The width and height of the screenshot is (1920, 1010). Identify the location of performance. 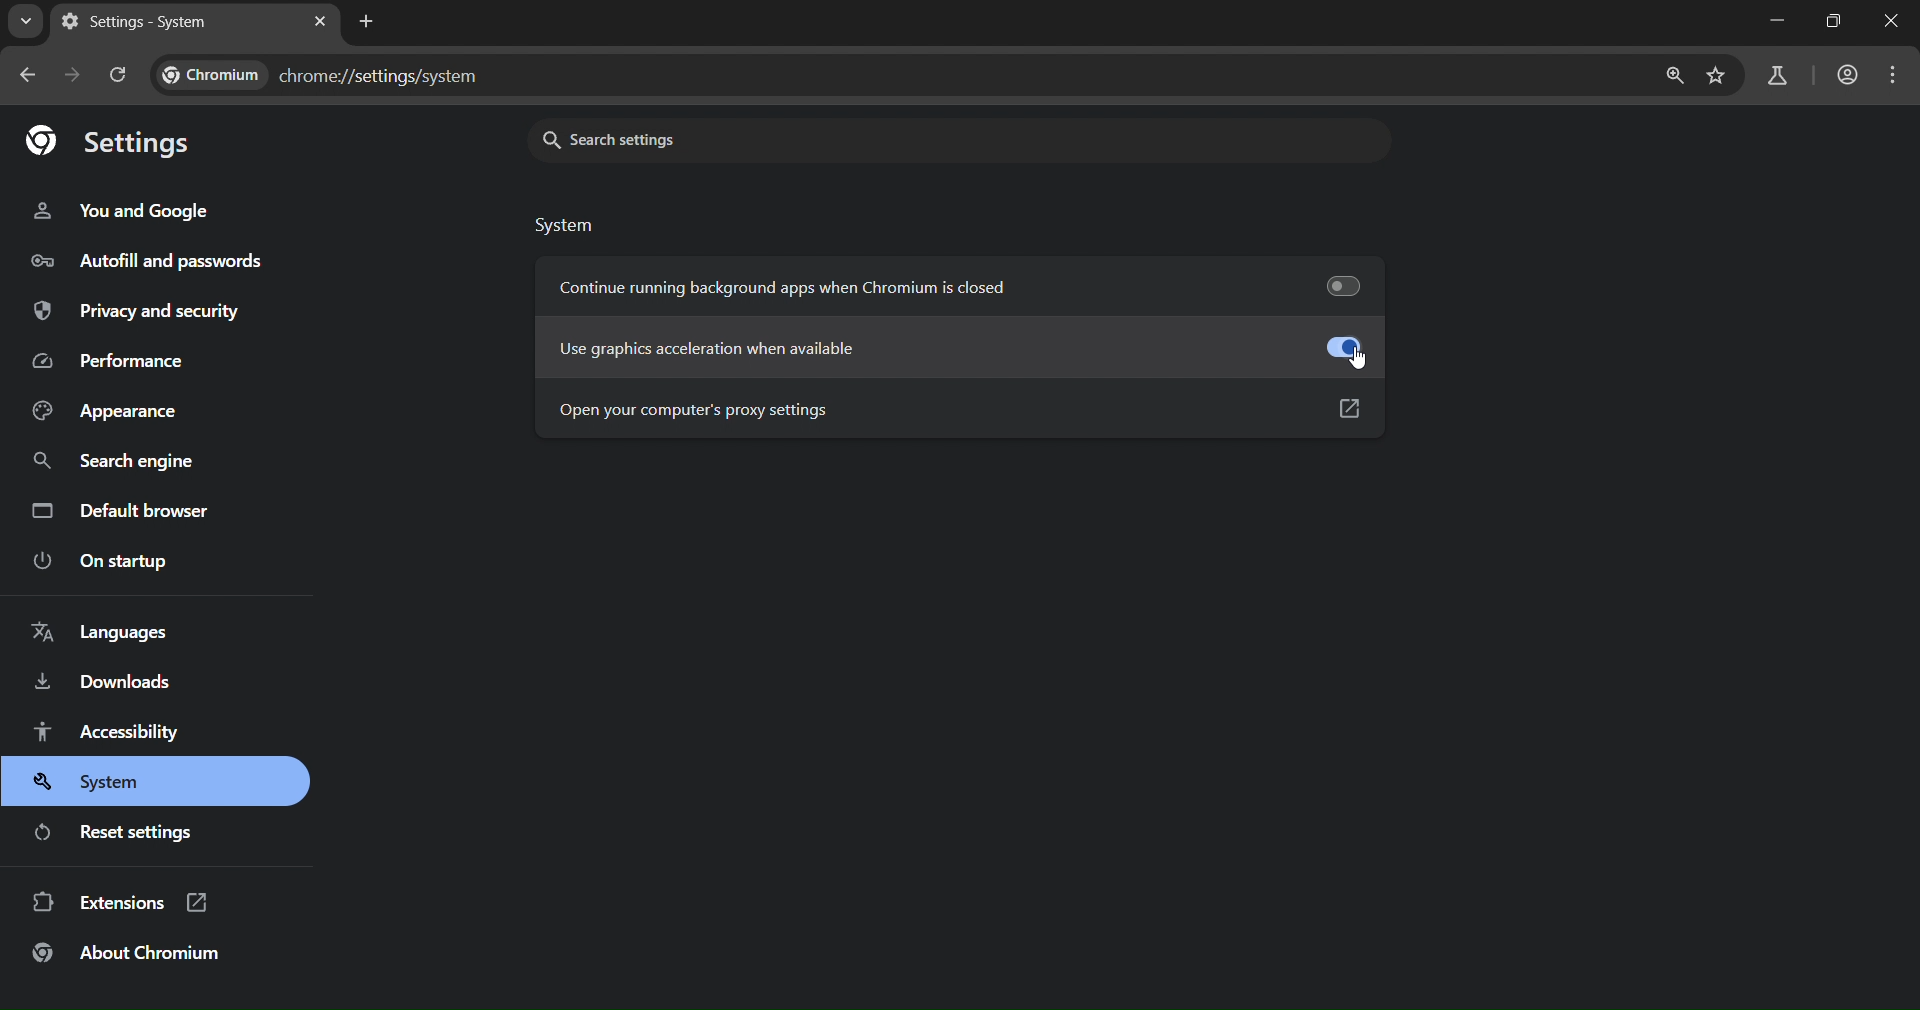
(110, 361).